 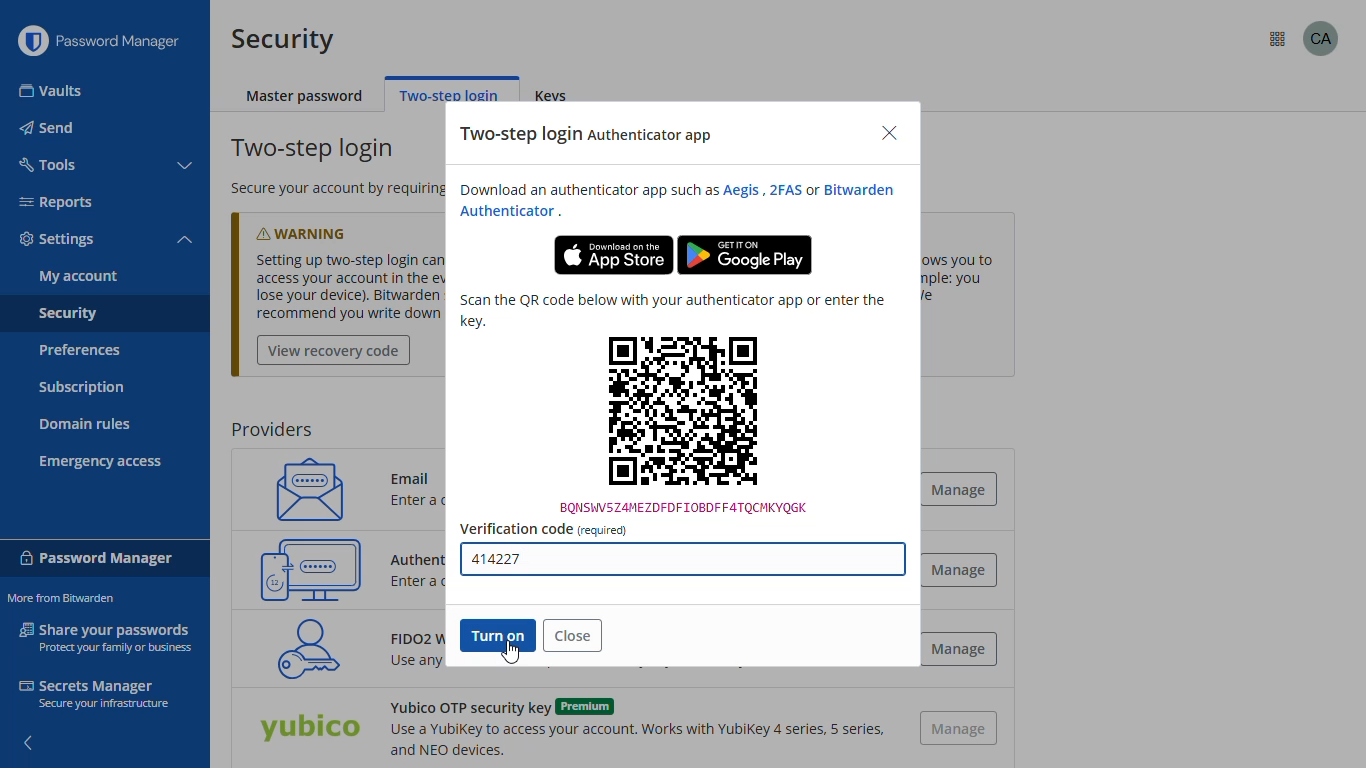 I want to click on Authenticator, so click(x=508, y=212).